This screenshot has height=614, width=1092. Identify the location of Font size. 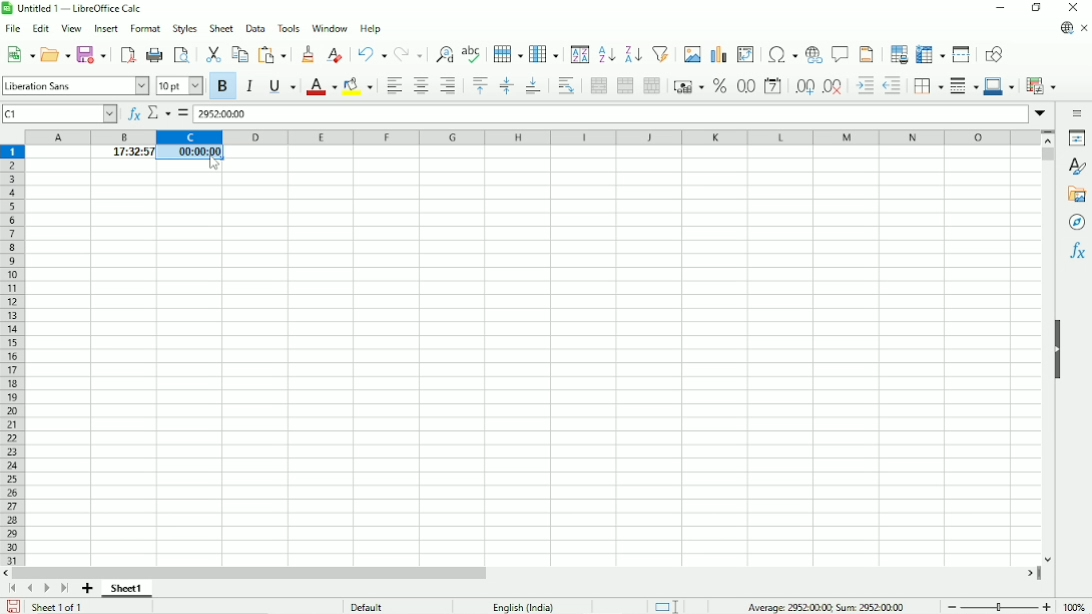
(178, 86).